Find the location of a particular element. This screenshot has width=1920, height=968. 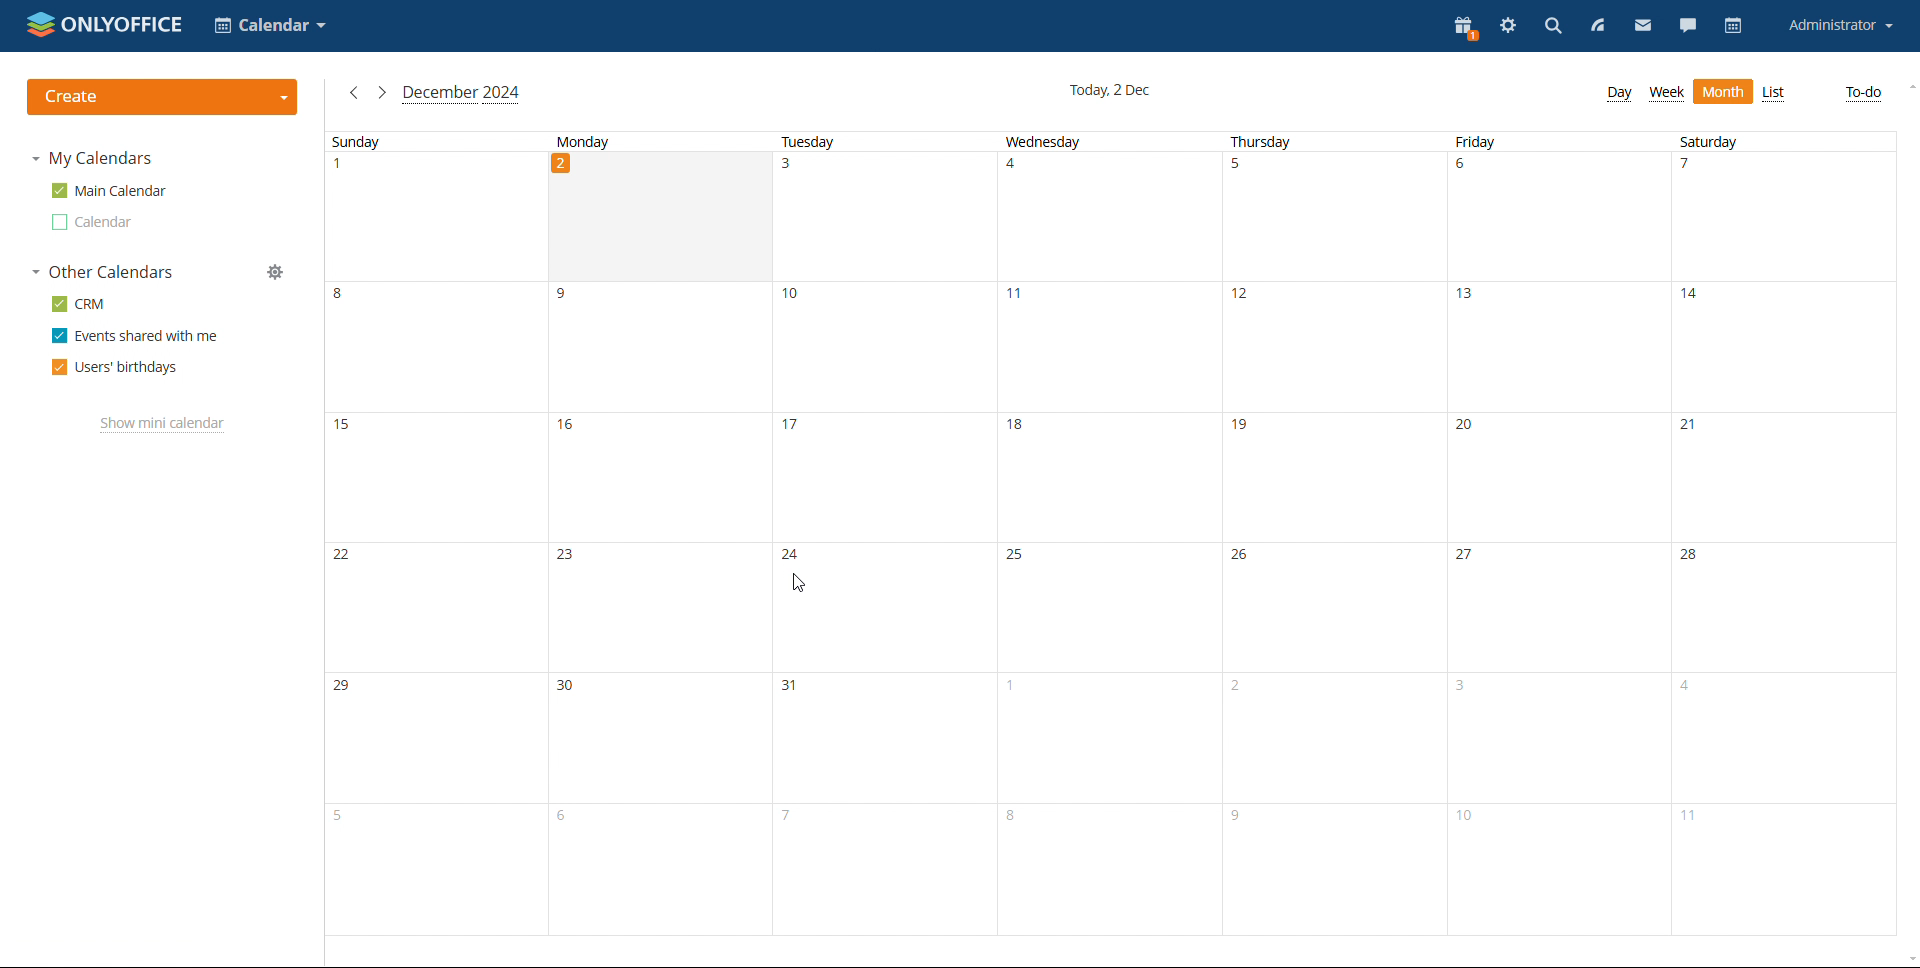

1 is located at coordinates (1012, 690).